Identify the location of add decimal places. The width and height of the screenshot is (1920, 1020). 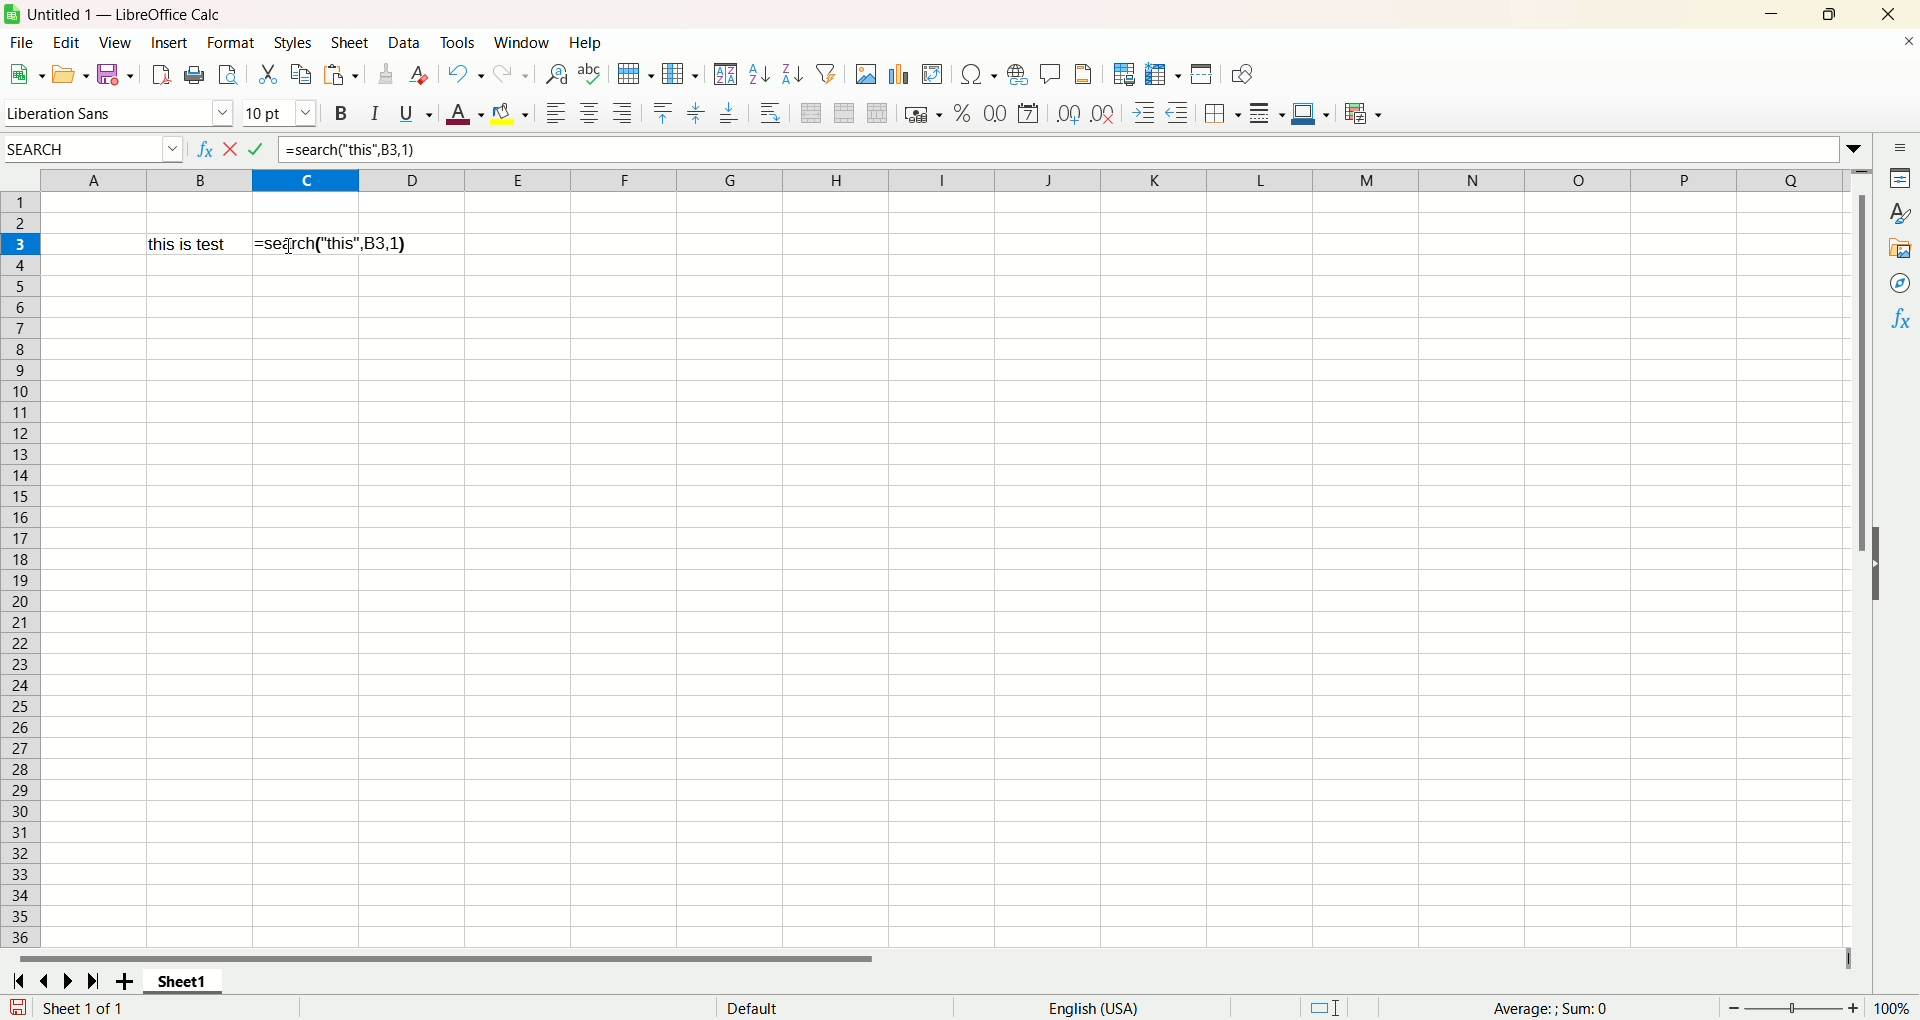
(1067, 114).